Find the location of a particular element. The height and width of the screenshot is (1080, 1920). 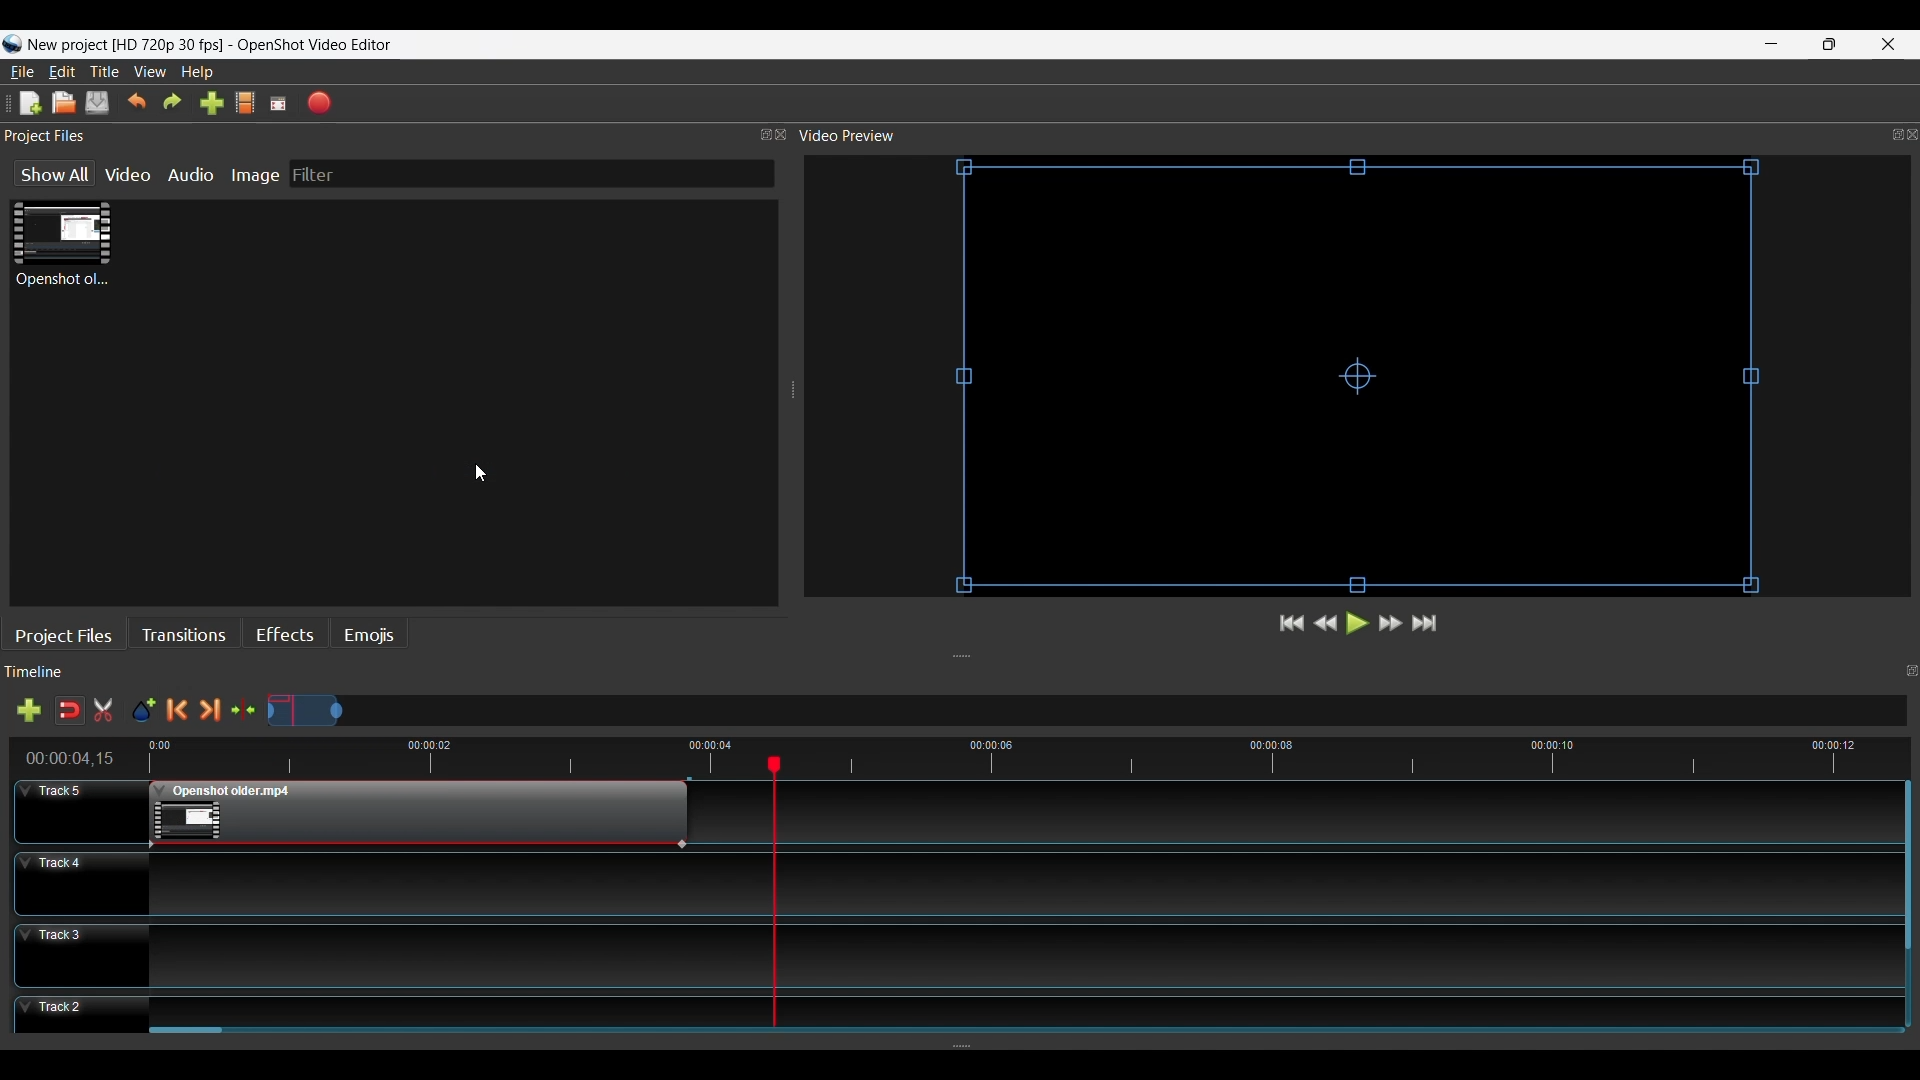

OpenShot Video Editor is located at coordinates (323, 46).